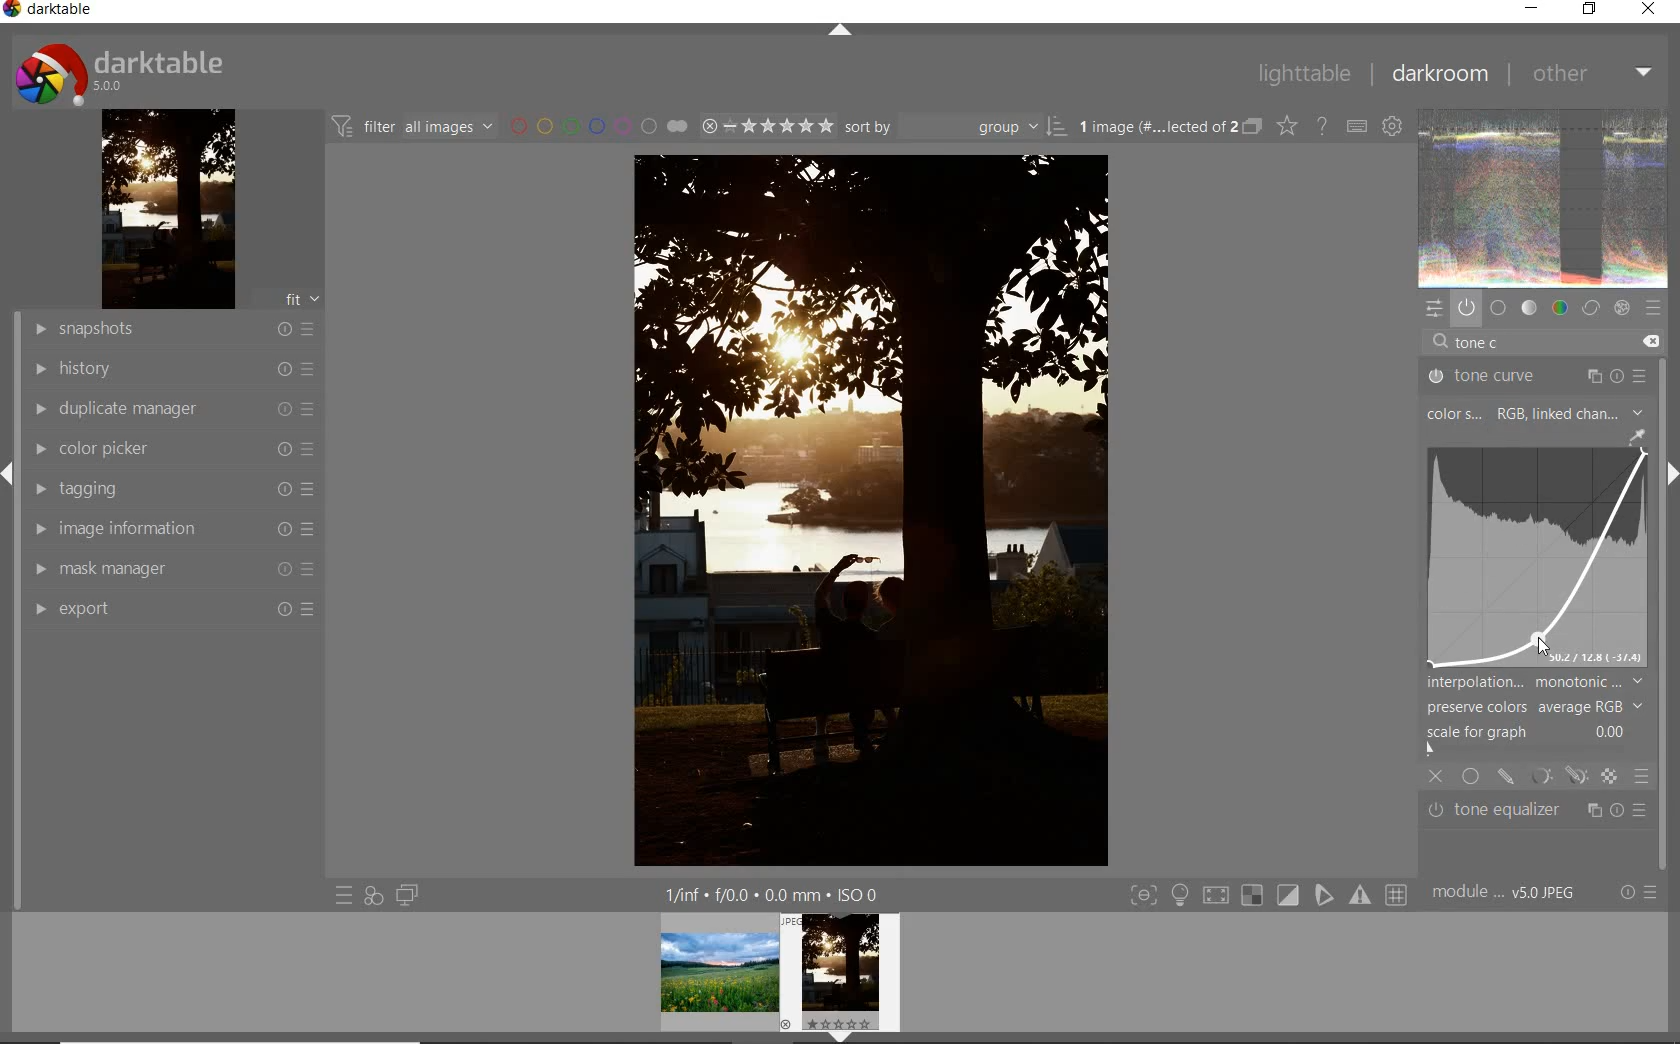 The height and width of the screenshot is (1044, 1680). I want to click on display a second darkroom image widow, so click(408, 895).